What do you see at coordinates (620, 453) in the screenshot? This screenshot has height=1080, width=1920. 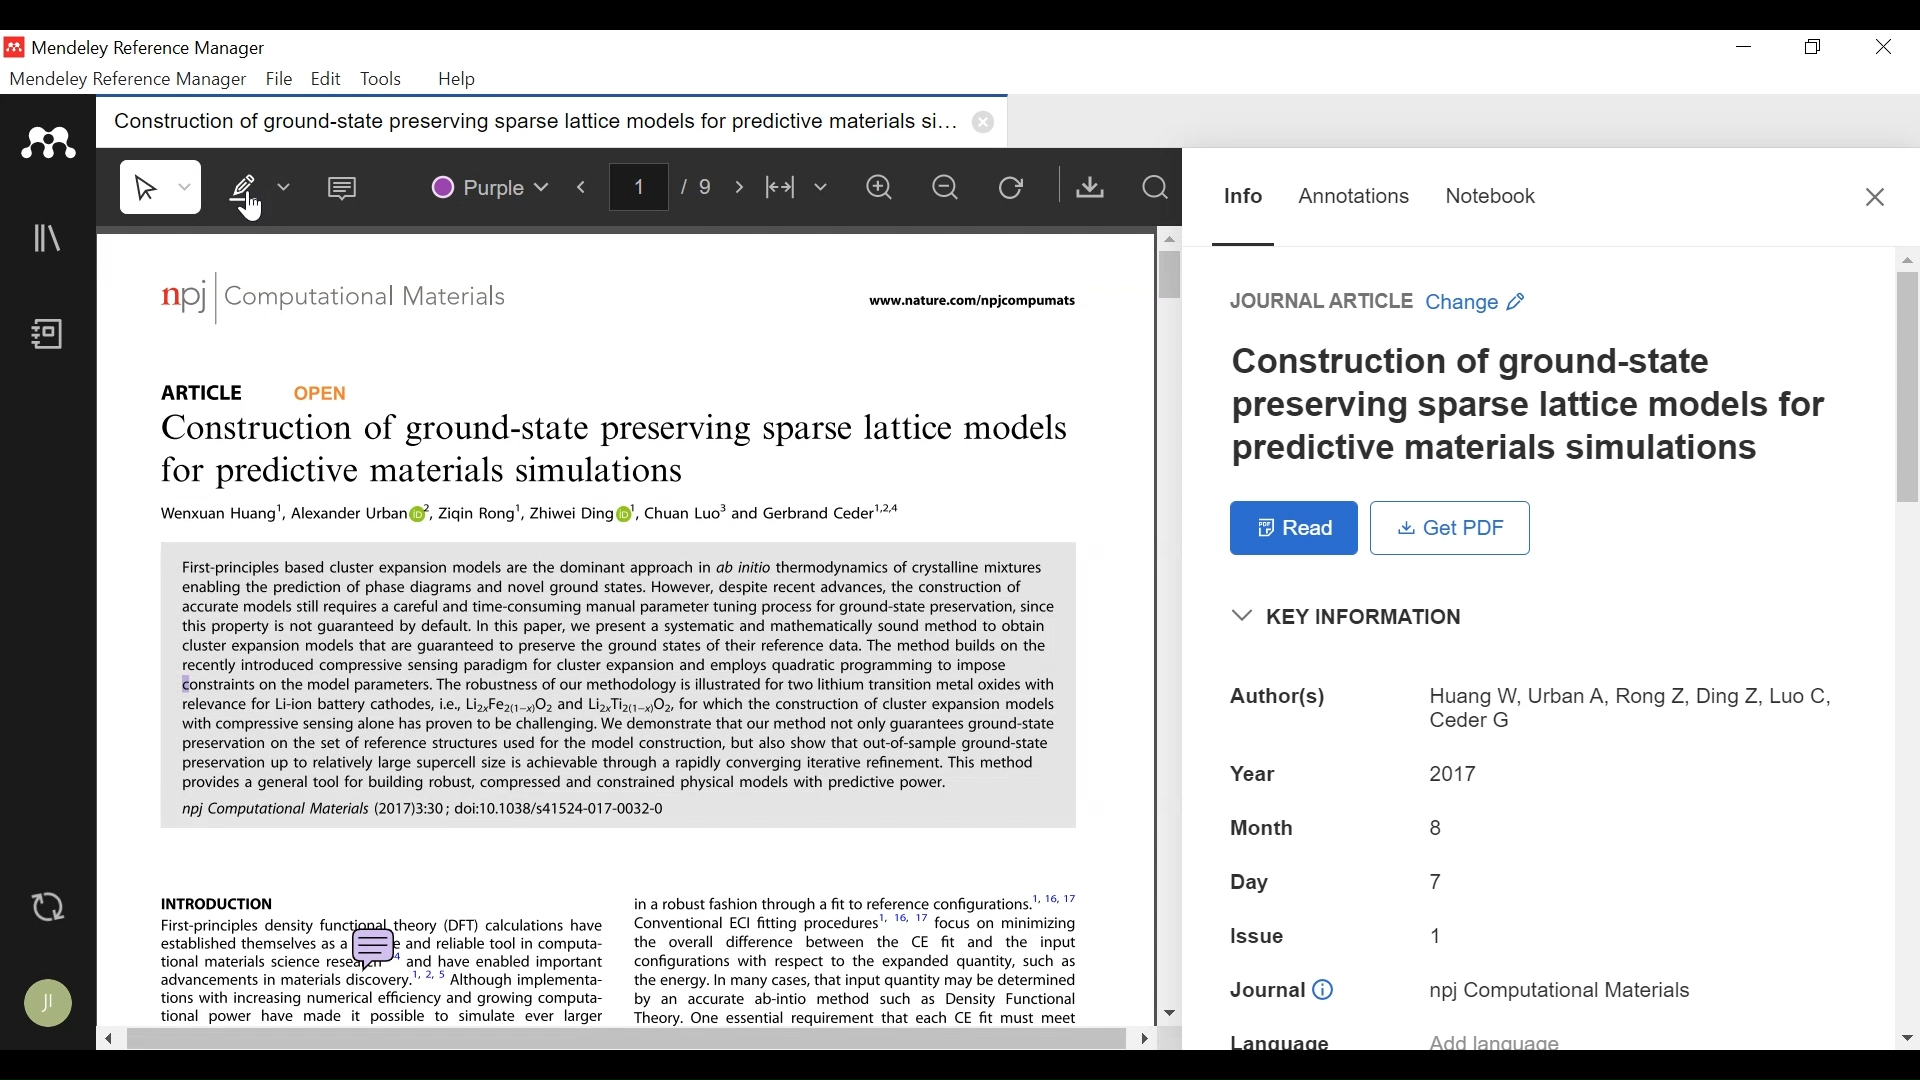 I see `Title` at bounding box center [620, 453].